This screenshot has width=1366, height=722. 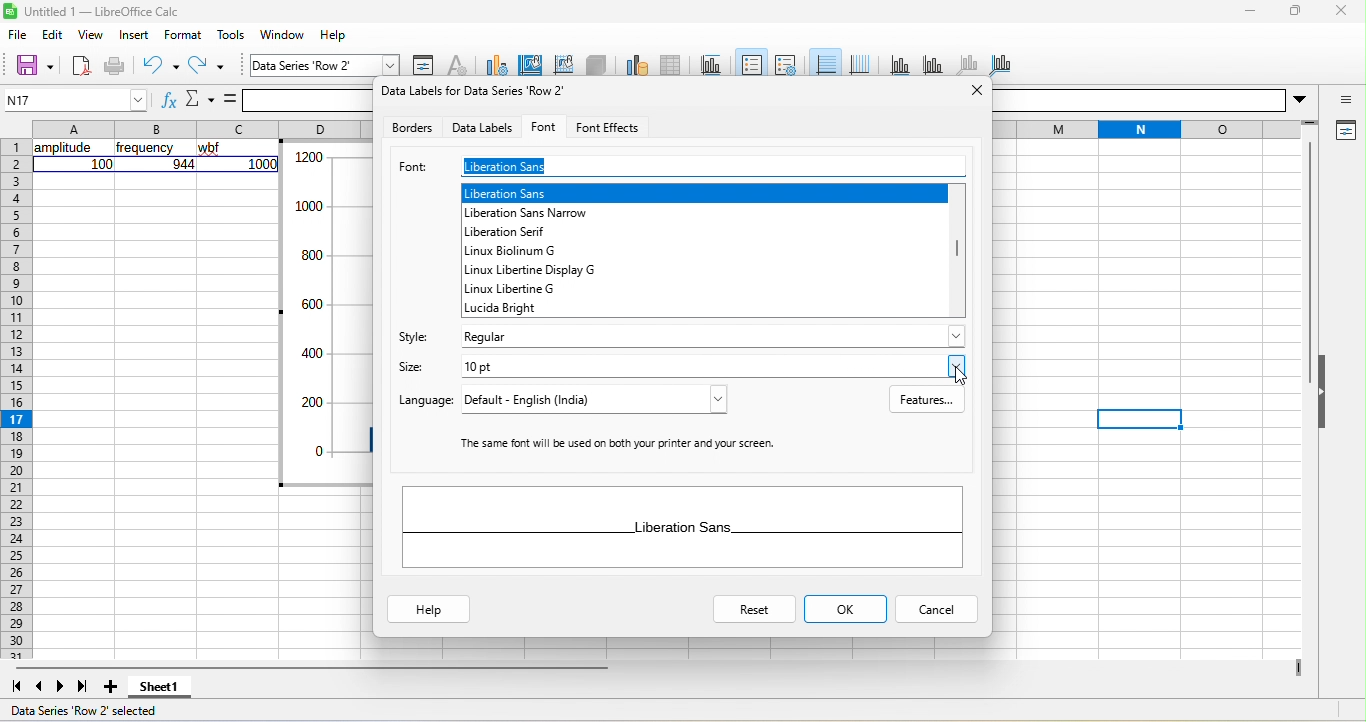 I want to click on font, so click(x=412, y=168).